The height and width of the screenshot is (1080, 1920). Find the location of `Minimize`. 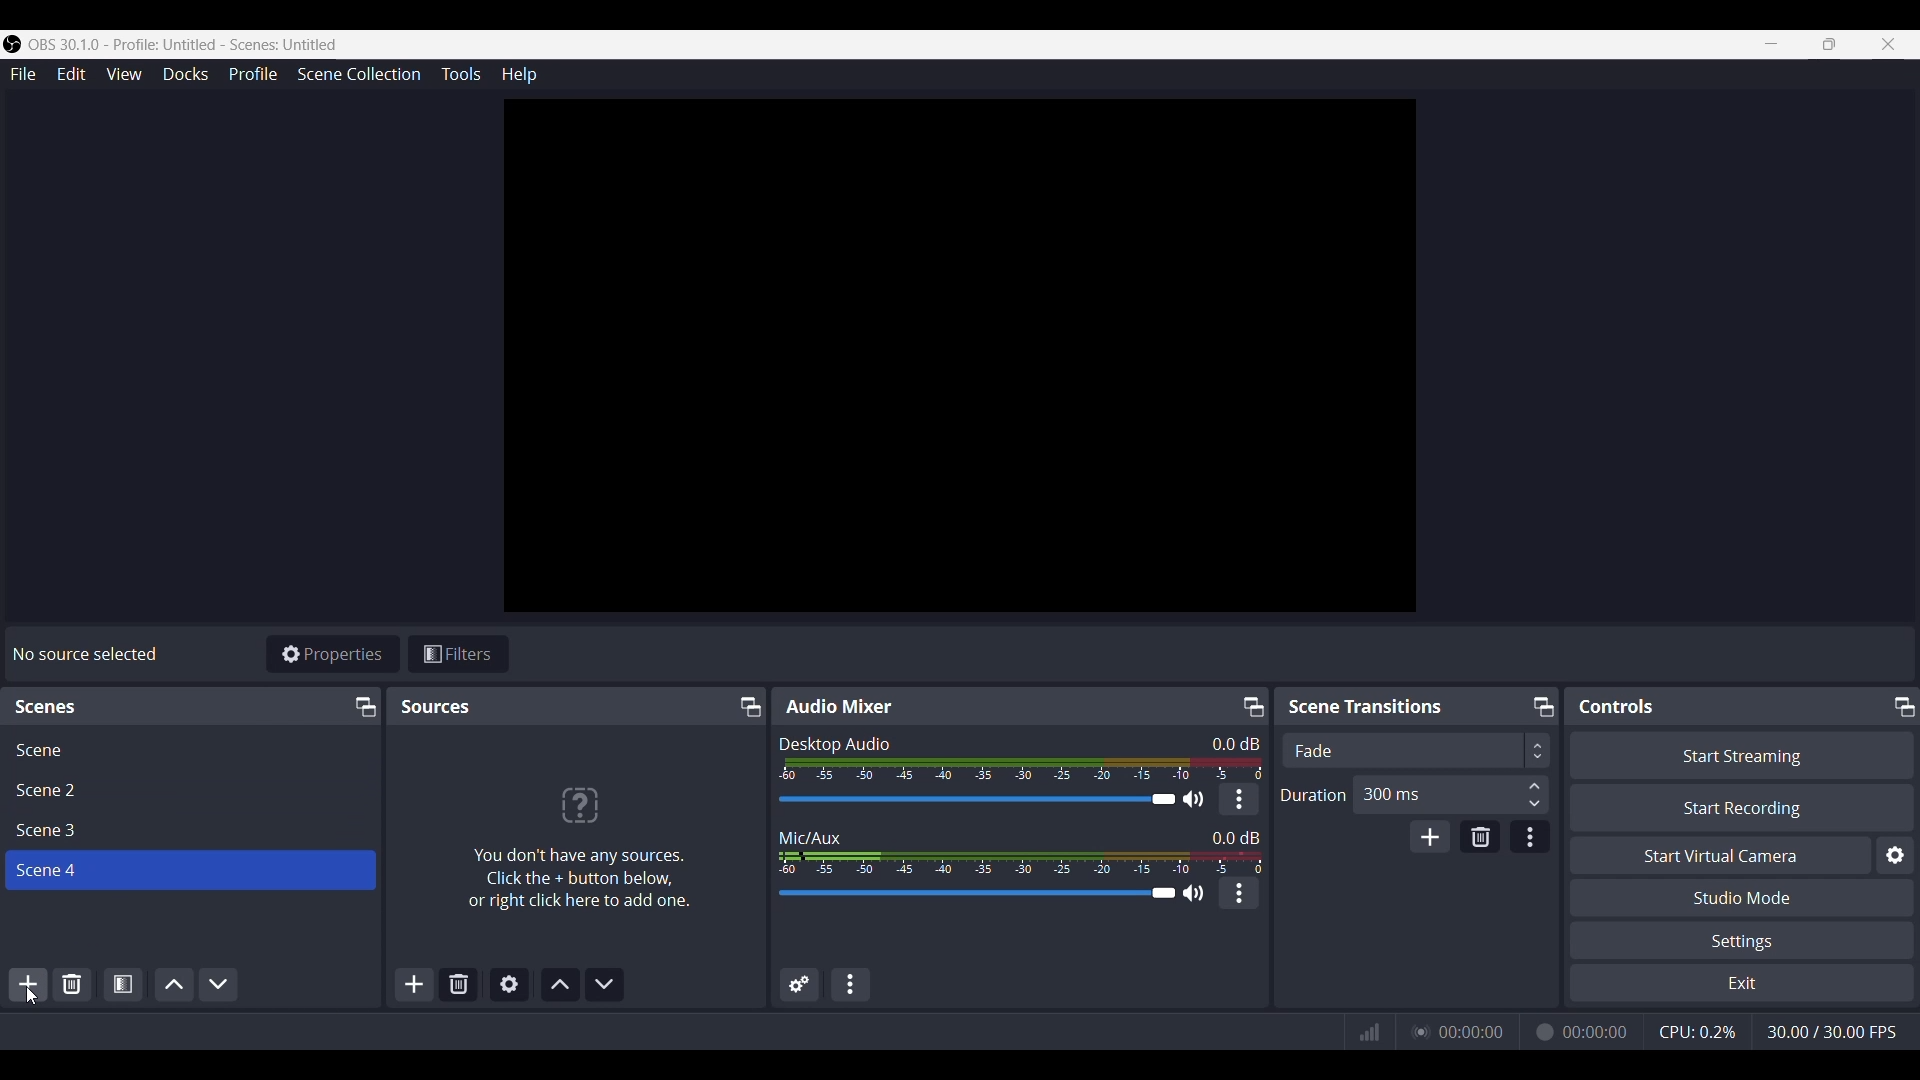

Minimize is located at coordinates (365, 707).